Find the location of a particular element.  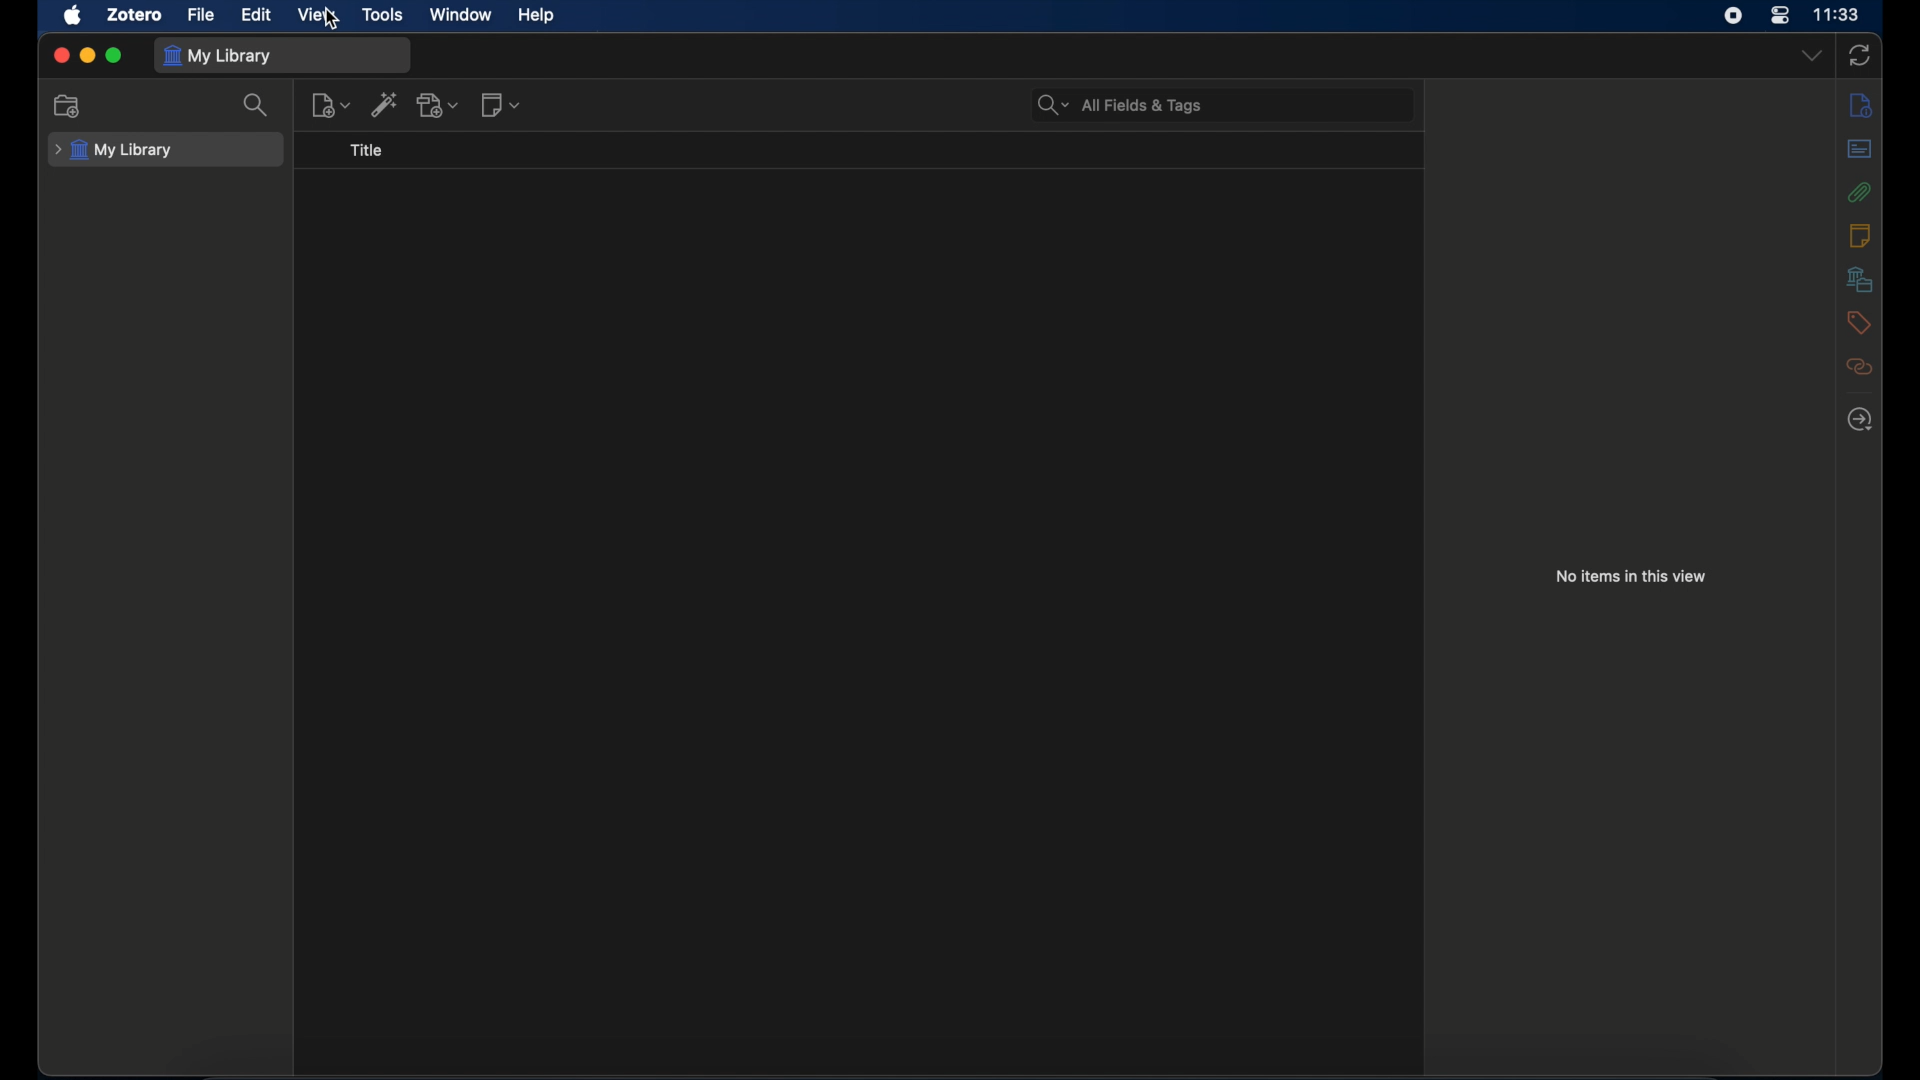

new note is located at coordinates (503, 105).